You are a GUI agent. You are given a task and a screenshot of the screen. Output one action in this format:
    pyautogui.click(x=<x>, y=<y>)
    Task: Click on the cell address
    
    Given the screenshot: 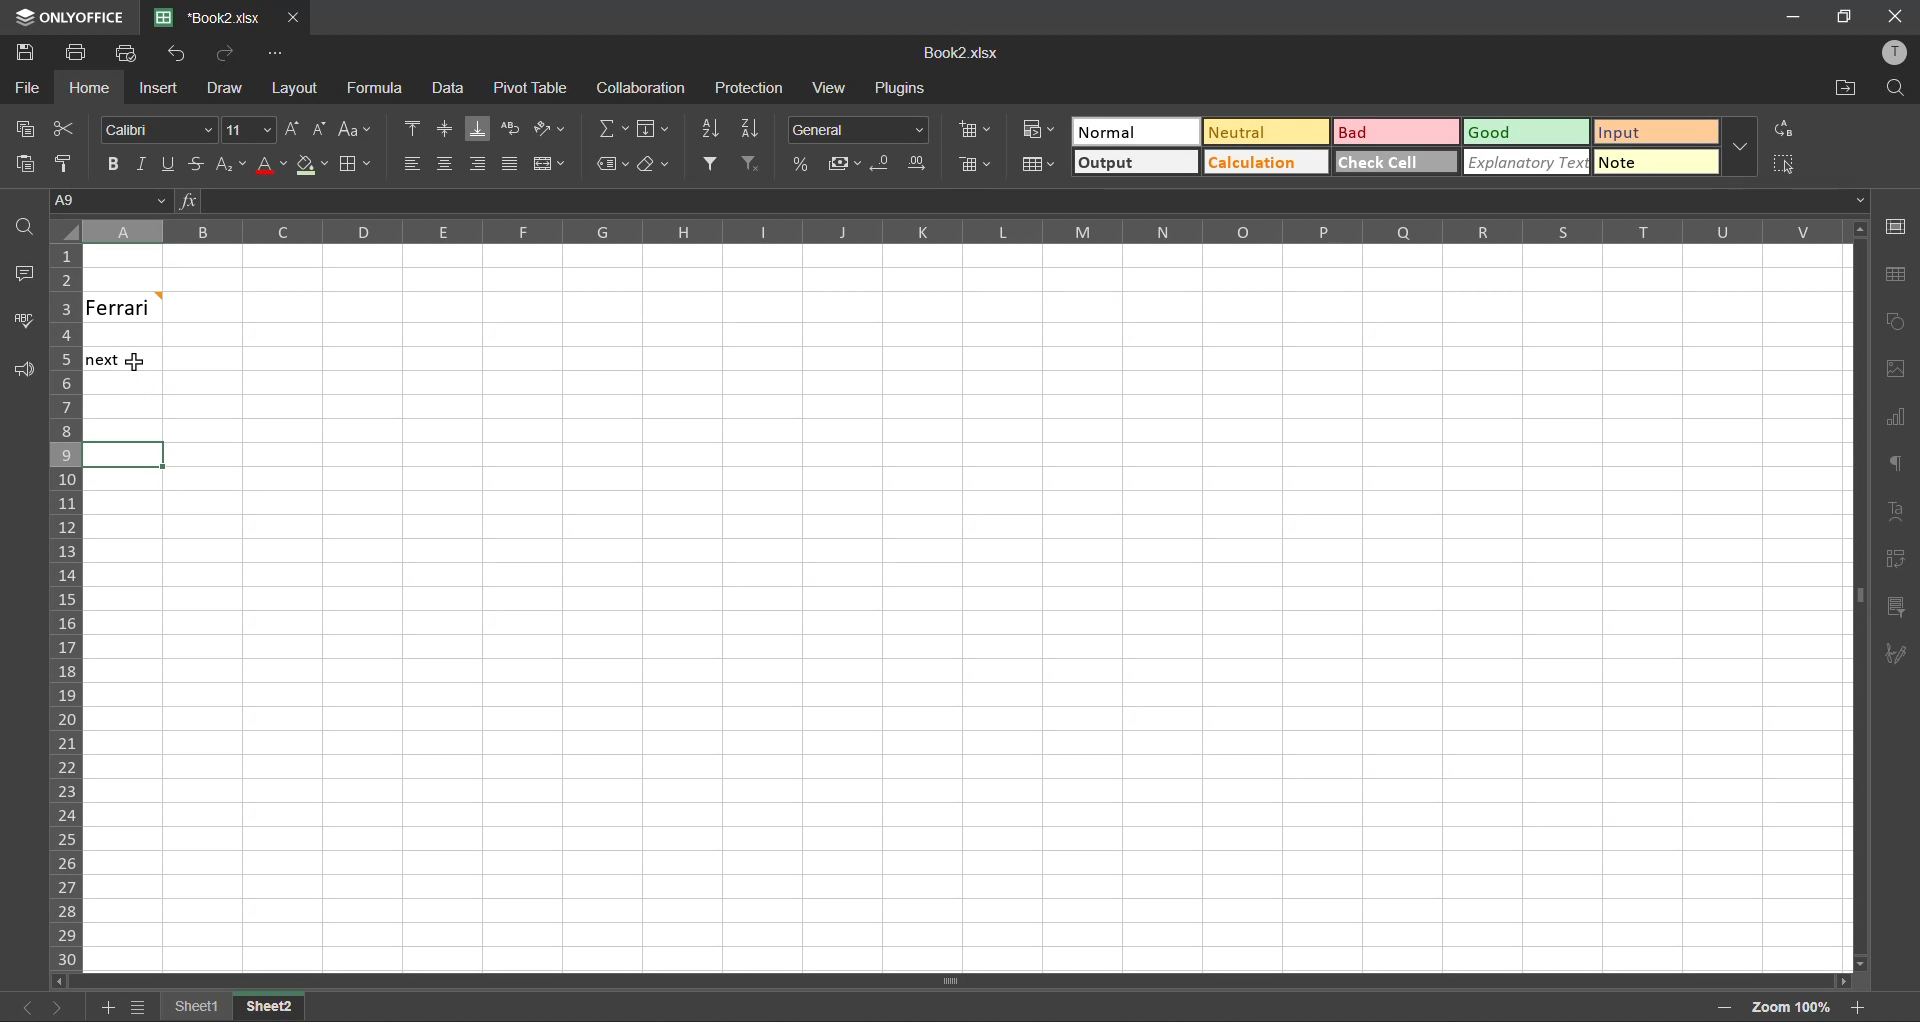 What is the action you would take?
    pyautogui.click(x=109, y=200)
    